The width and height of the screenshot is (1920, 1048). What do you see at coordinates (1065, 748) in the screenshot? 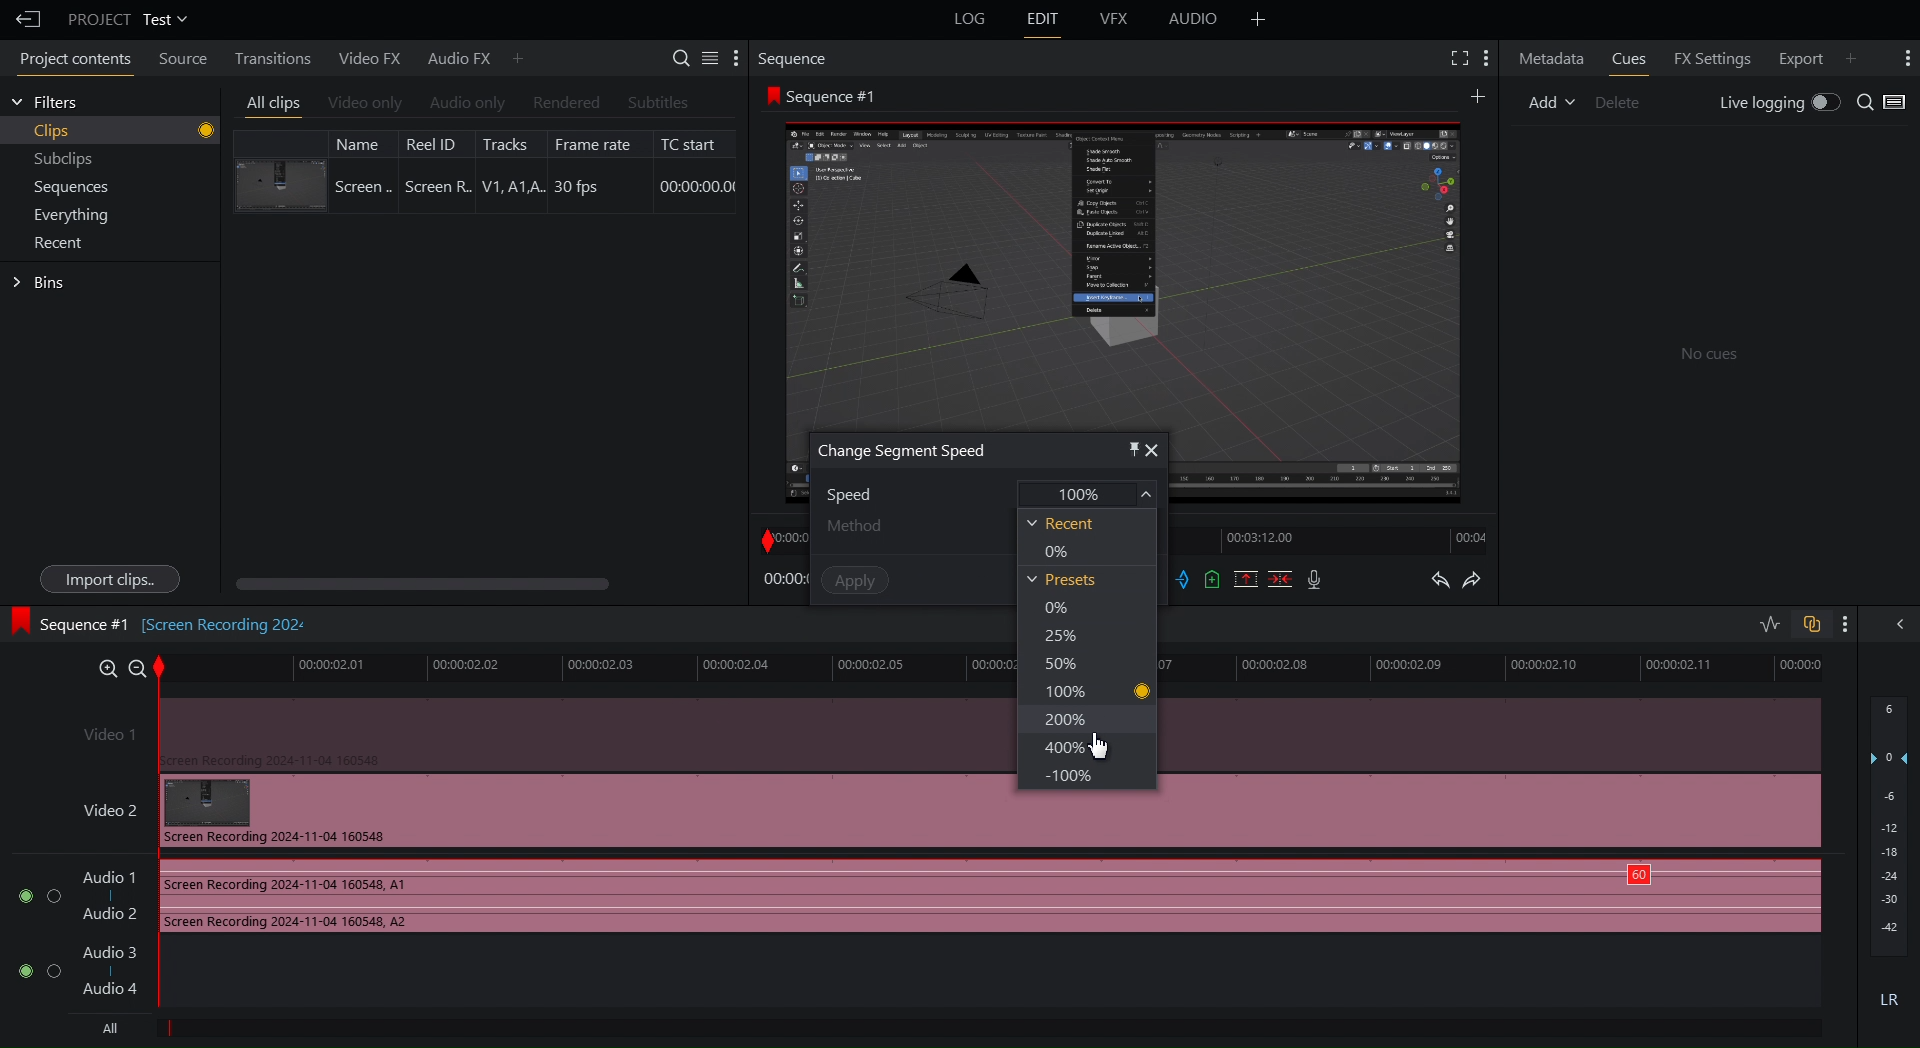
I see `400%` at bounding box center [1065, 748].